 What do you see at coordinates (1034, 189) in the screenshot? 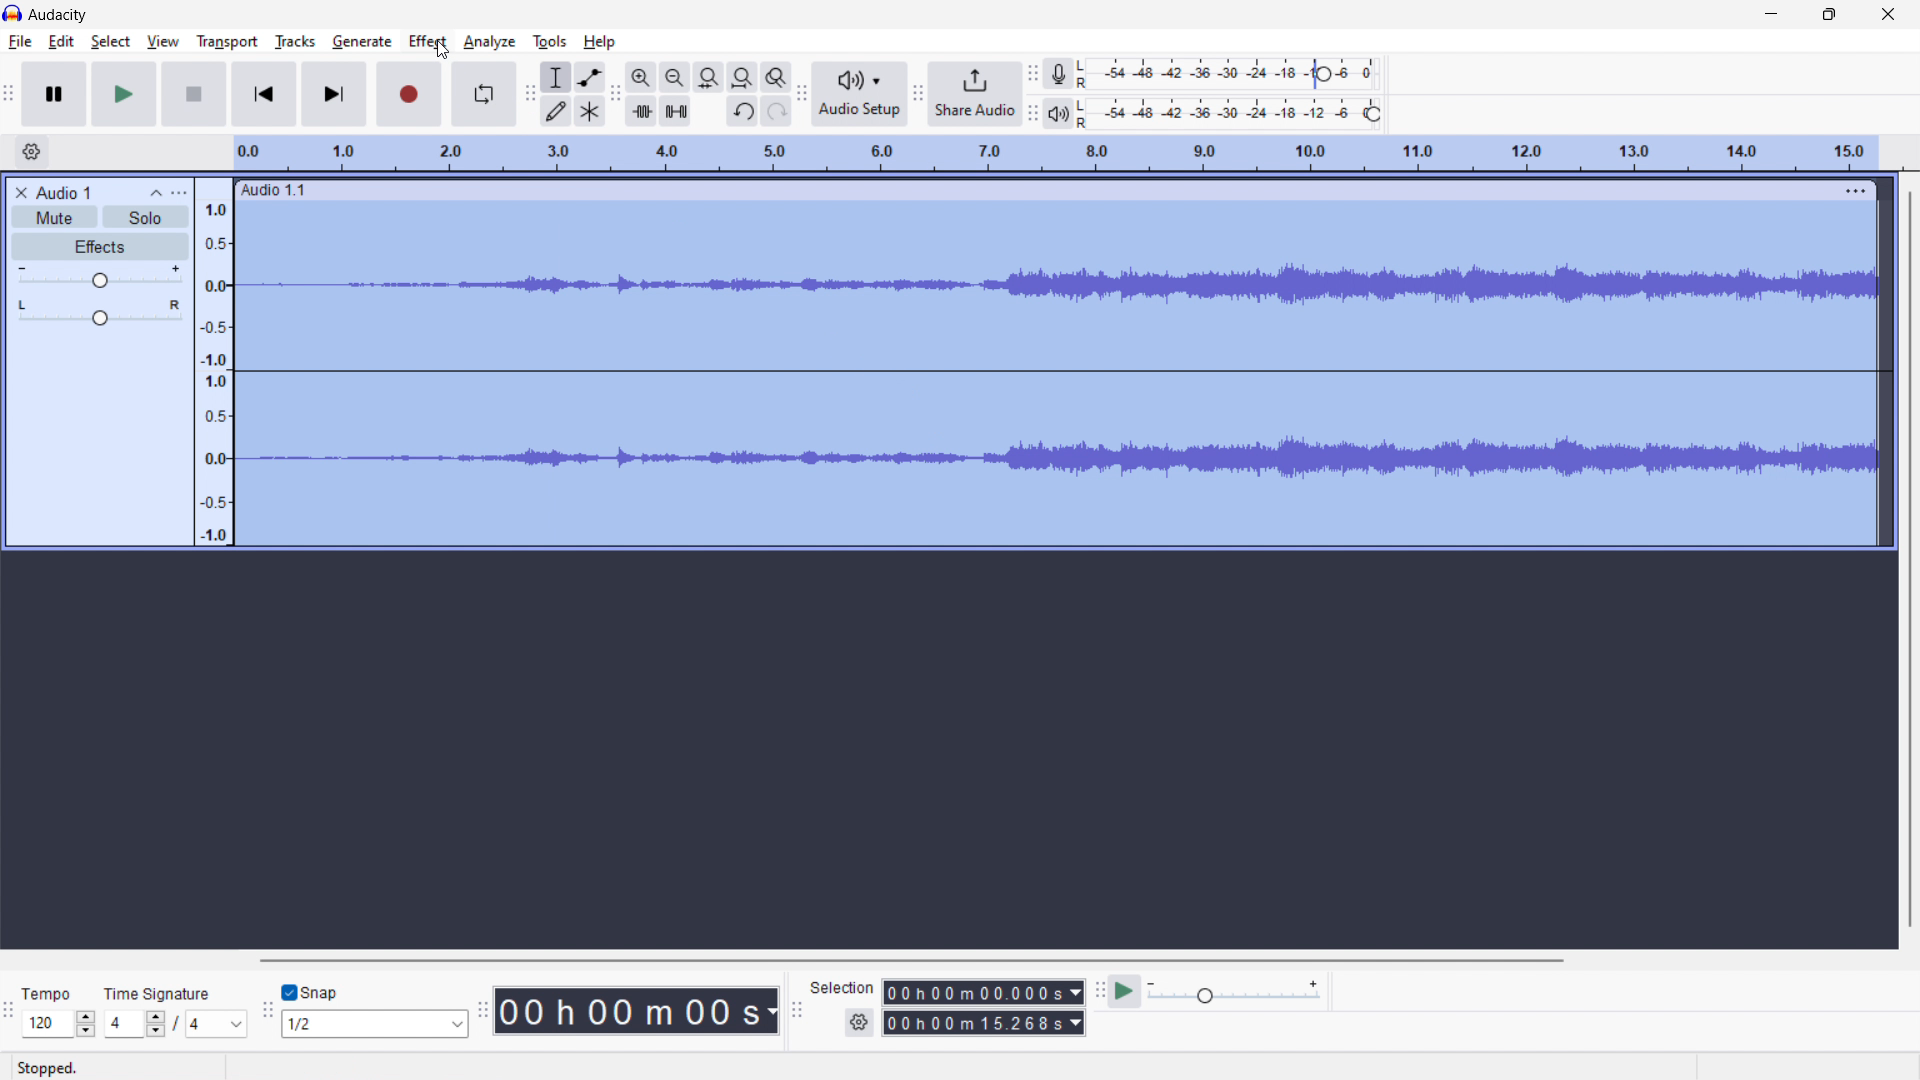
I see `hold to move` at bounding box center [1034, 189].